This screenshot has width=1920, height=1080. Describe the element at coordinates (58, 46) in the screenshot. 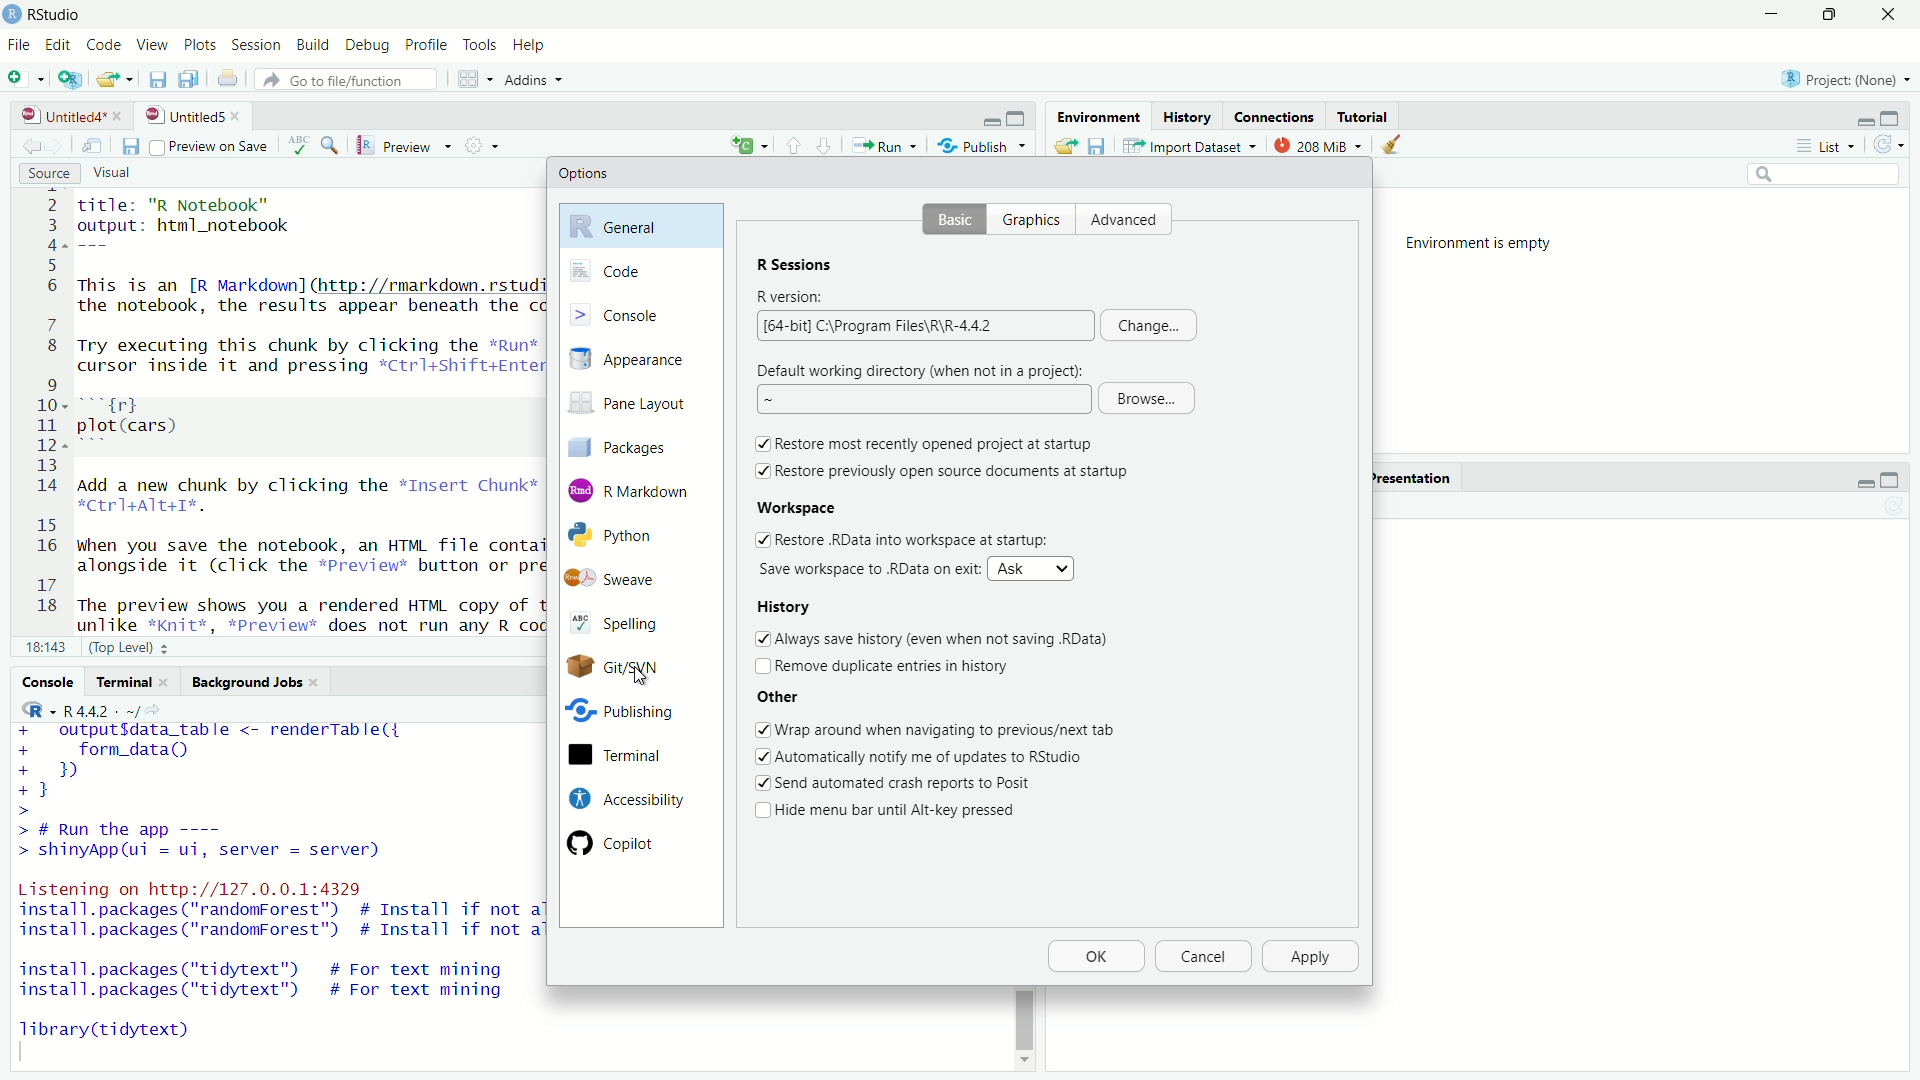

I see `Edit` at that location.